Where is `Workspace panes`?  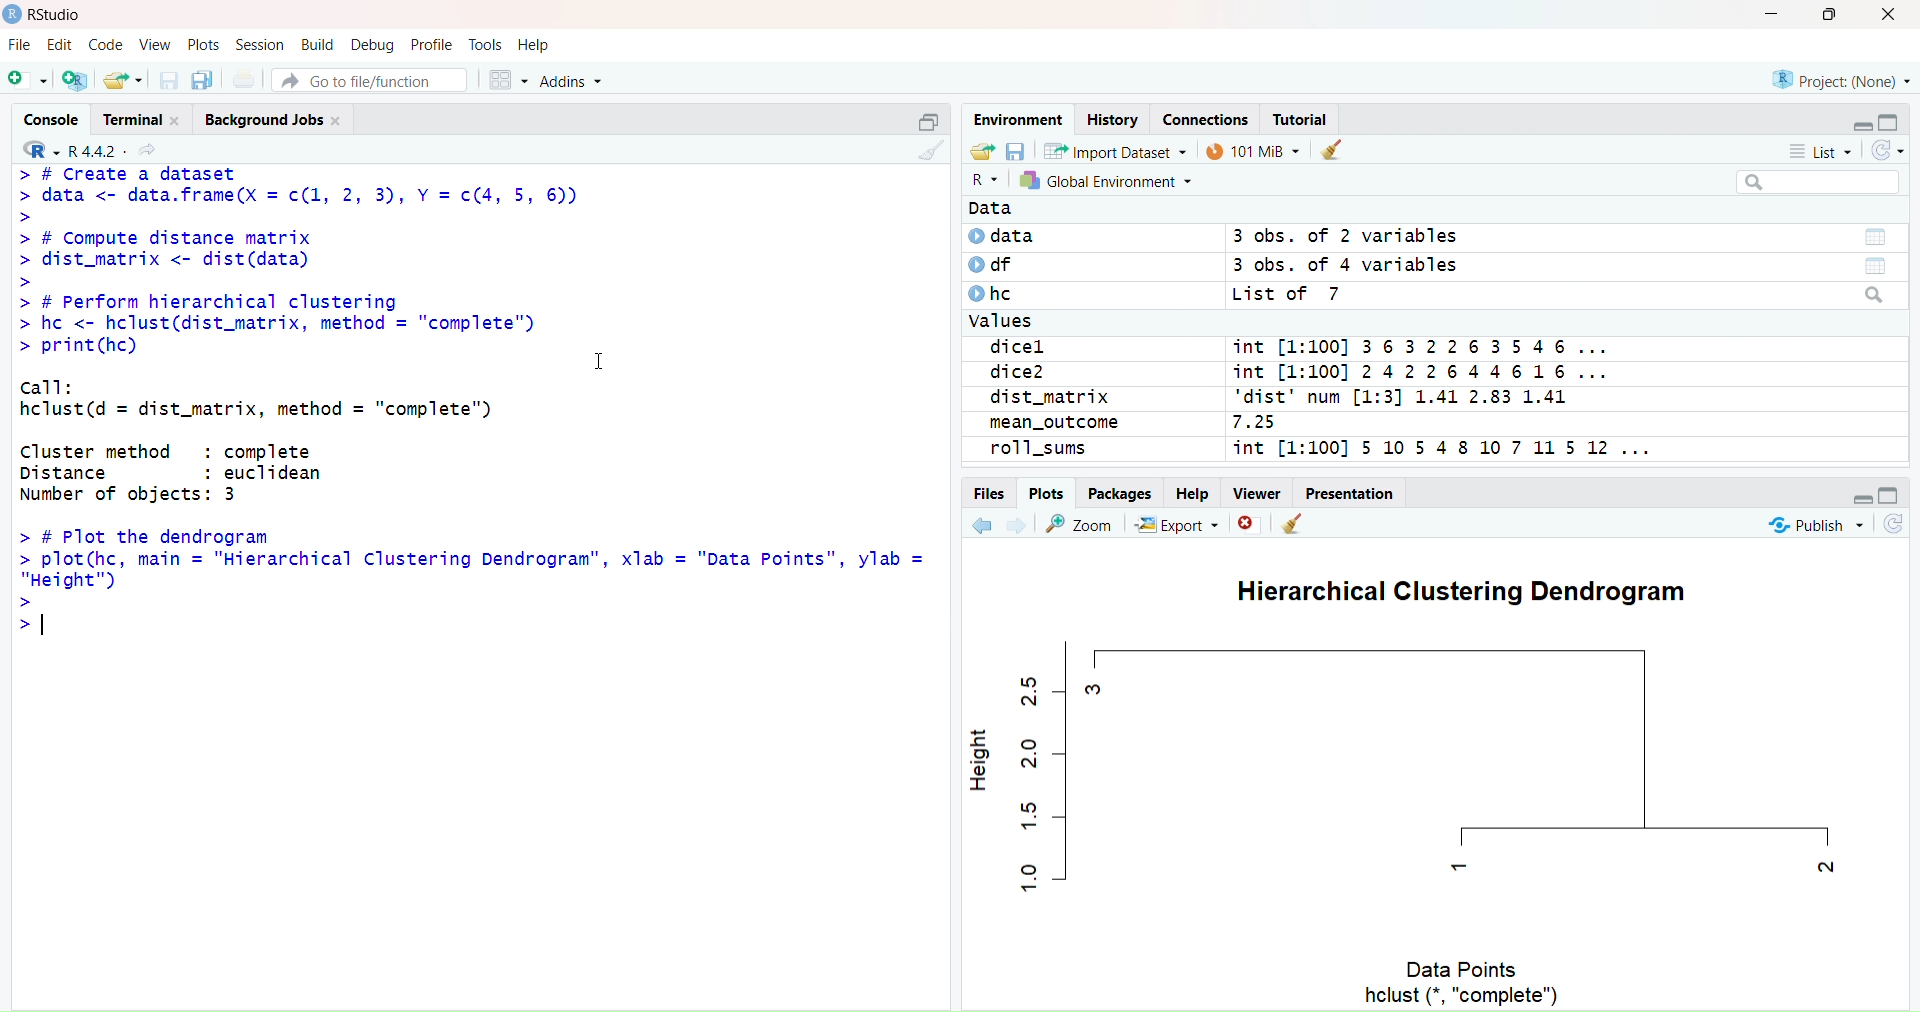
Workspace panes is located at coordinates (509, 77).